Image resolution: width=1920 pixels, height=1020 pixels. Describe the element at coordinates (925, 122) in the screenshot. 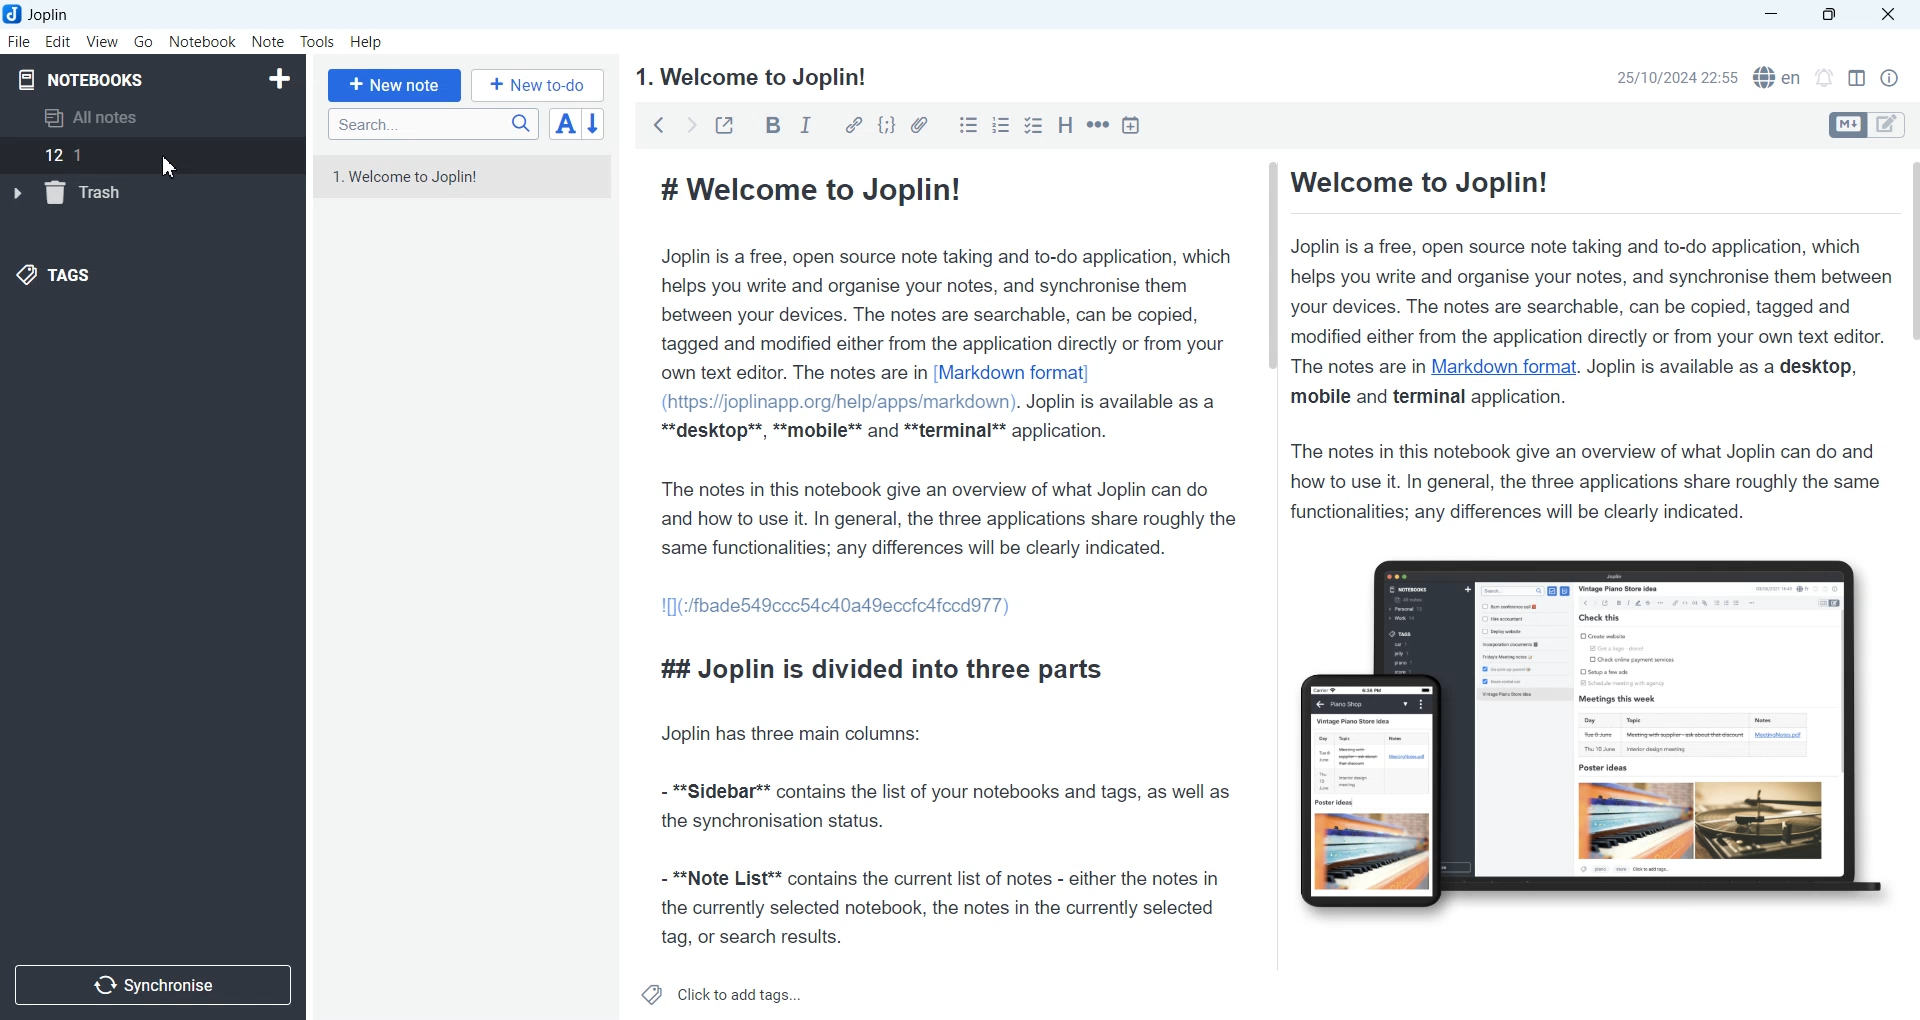

I see `Attach file` at that location.